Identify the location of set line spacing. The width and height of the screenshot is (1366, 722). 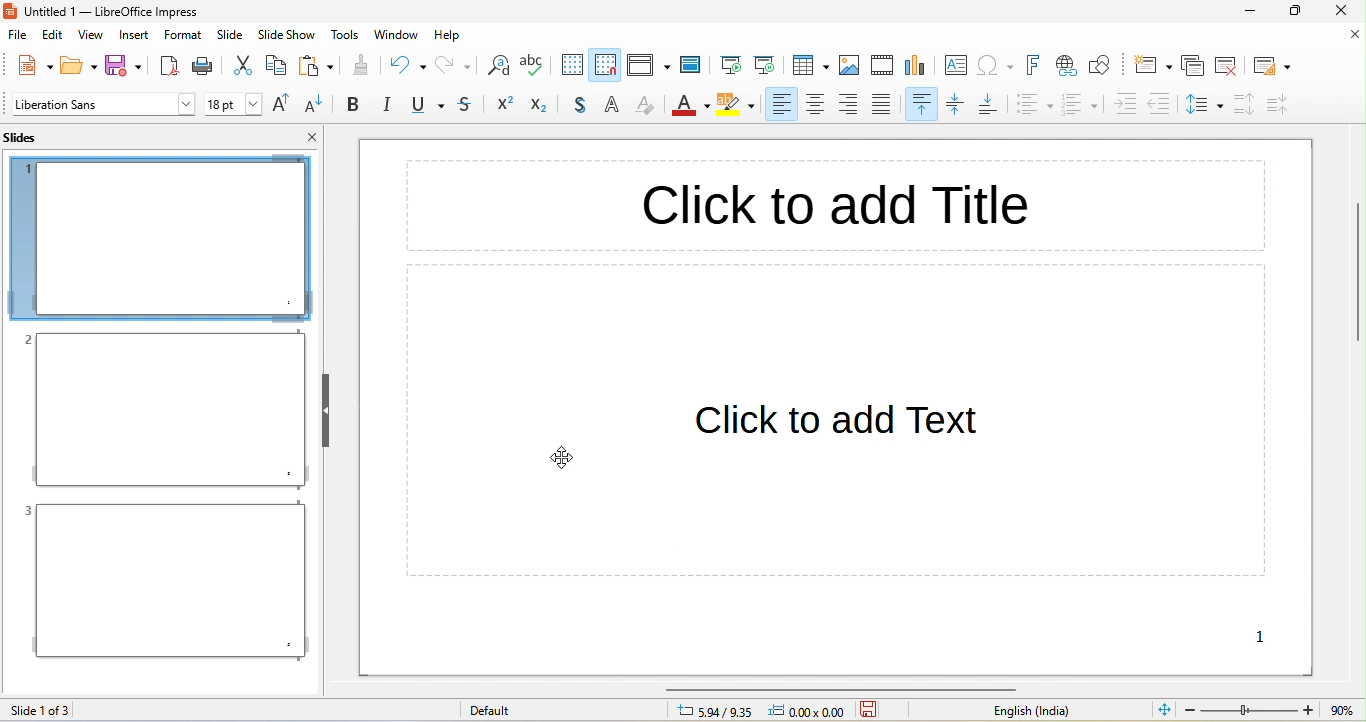
(1204, 107).